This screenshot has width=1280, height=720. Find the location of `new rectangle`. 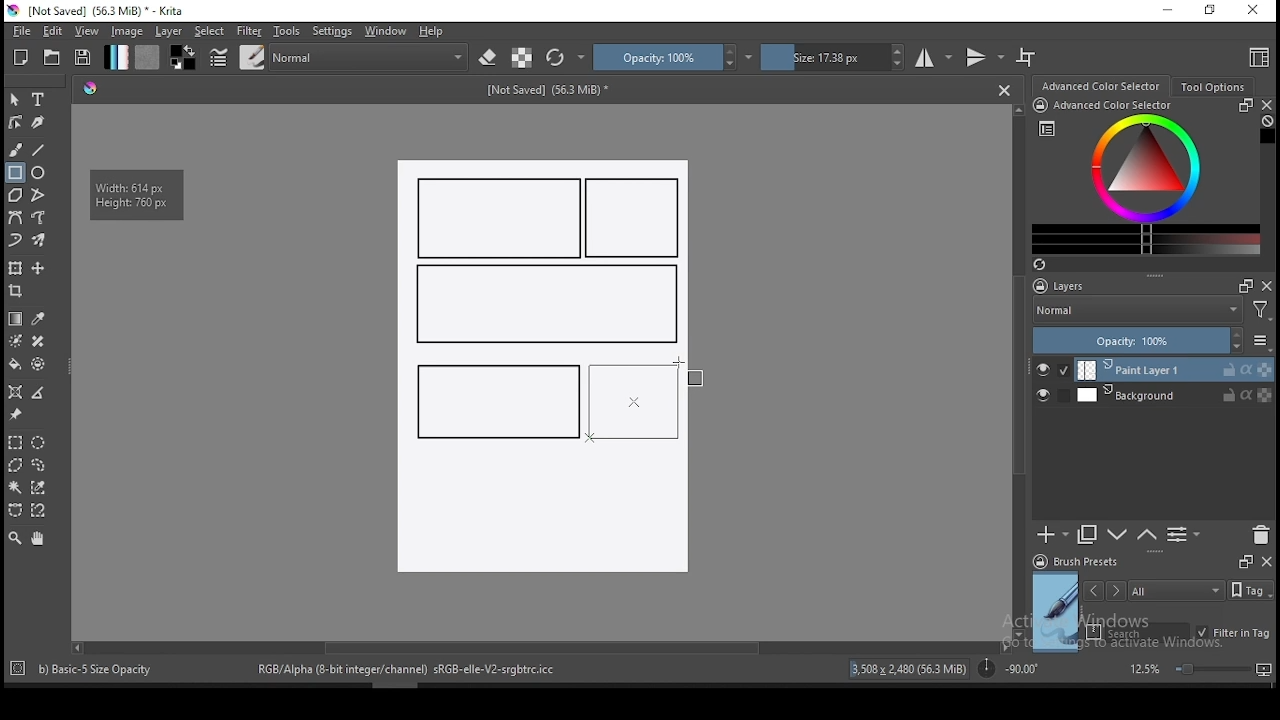

new rectangle is located at coordinates (494, 399).